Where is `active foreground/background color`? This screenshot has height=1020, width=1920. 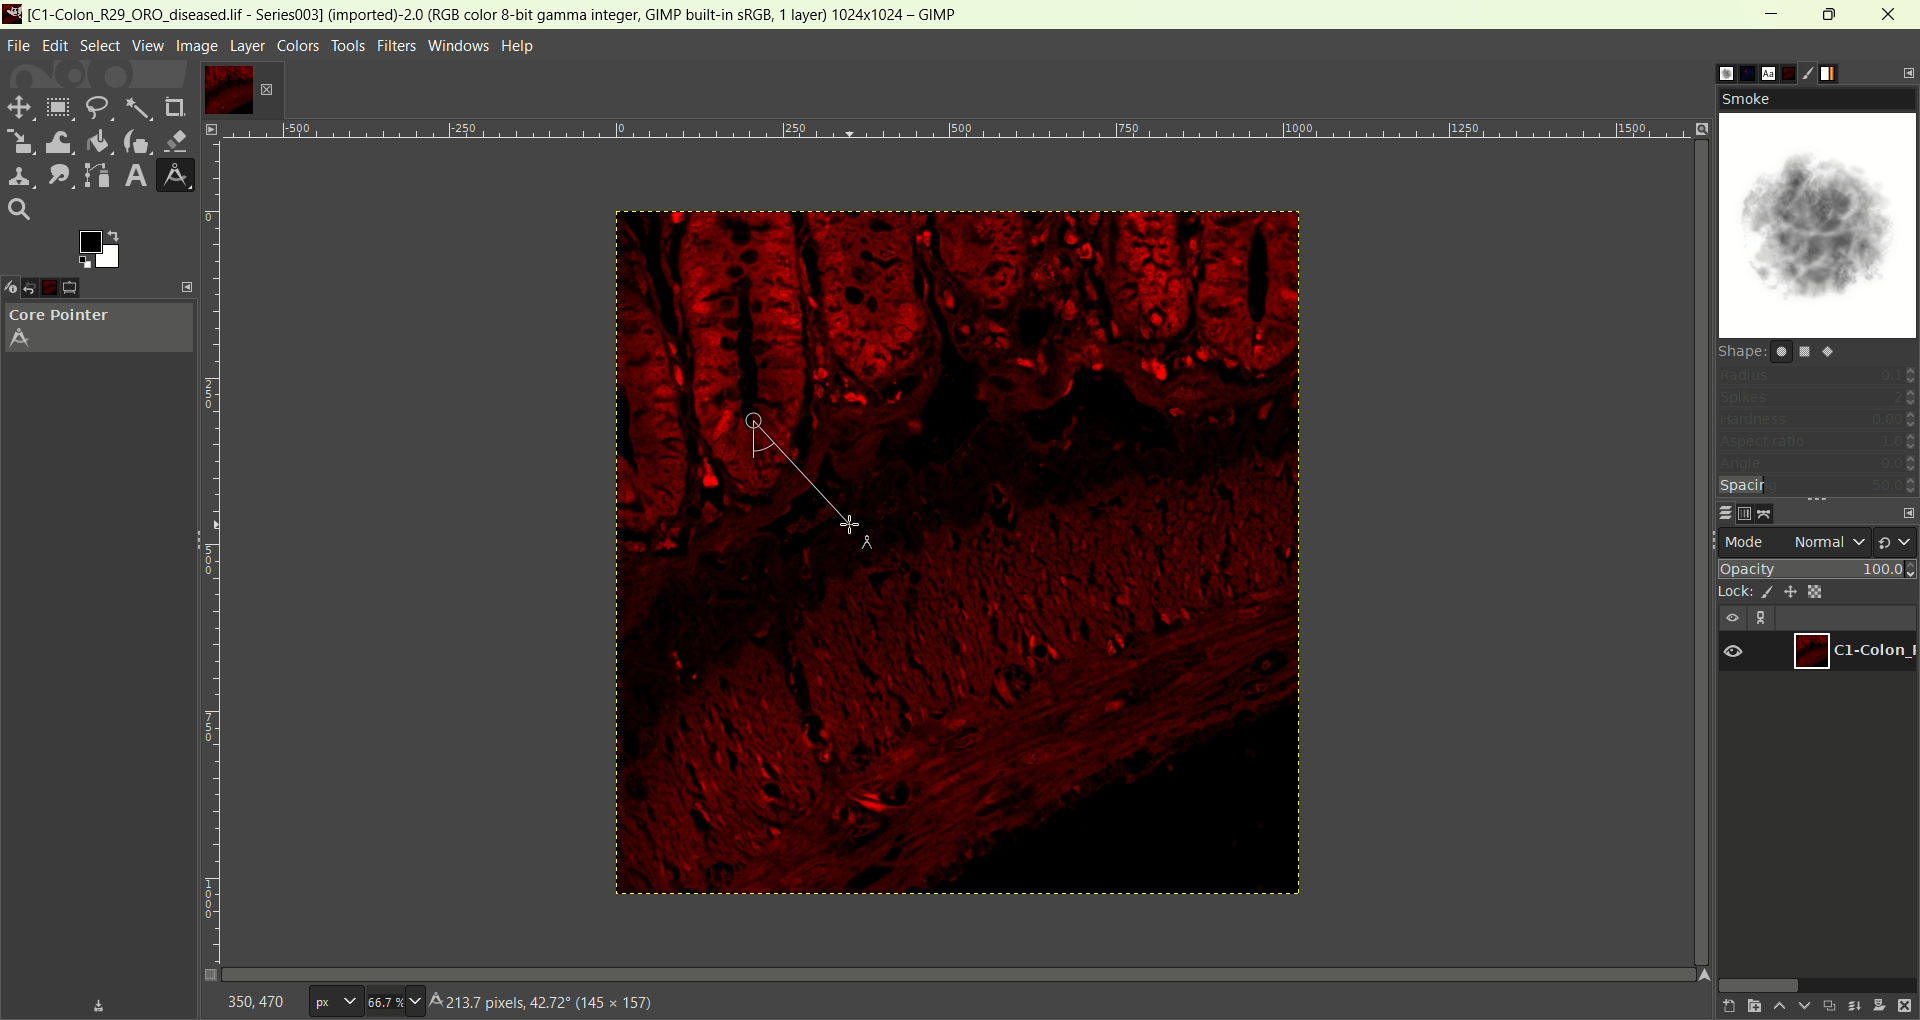 active foreground/background color is located at coordinates (96, 249).